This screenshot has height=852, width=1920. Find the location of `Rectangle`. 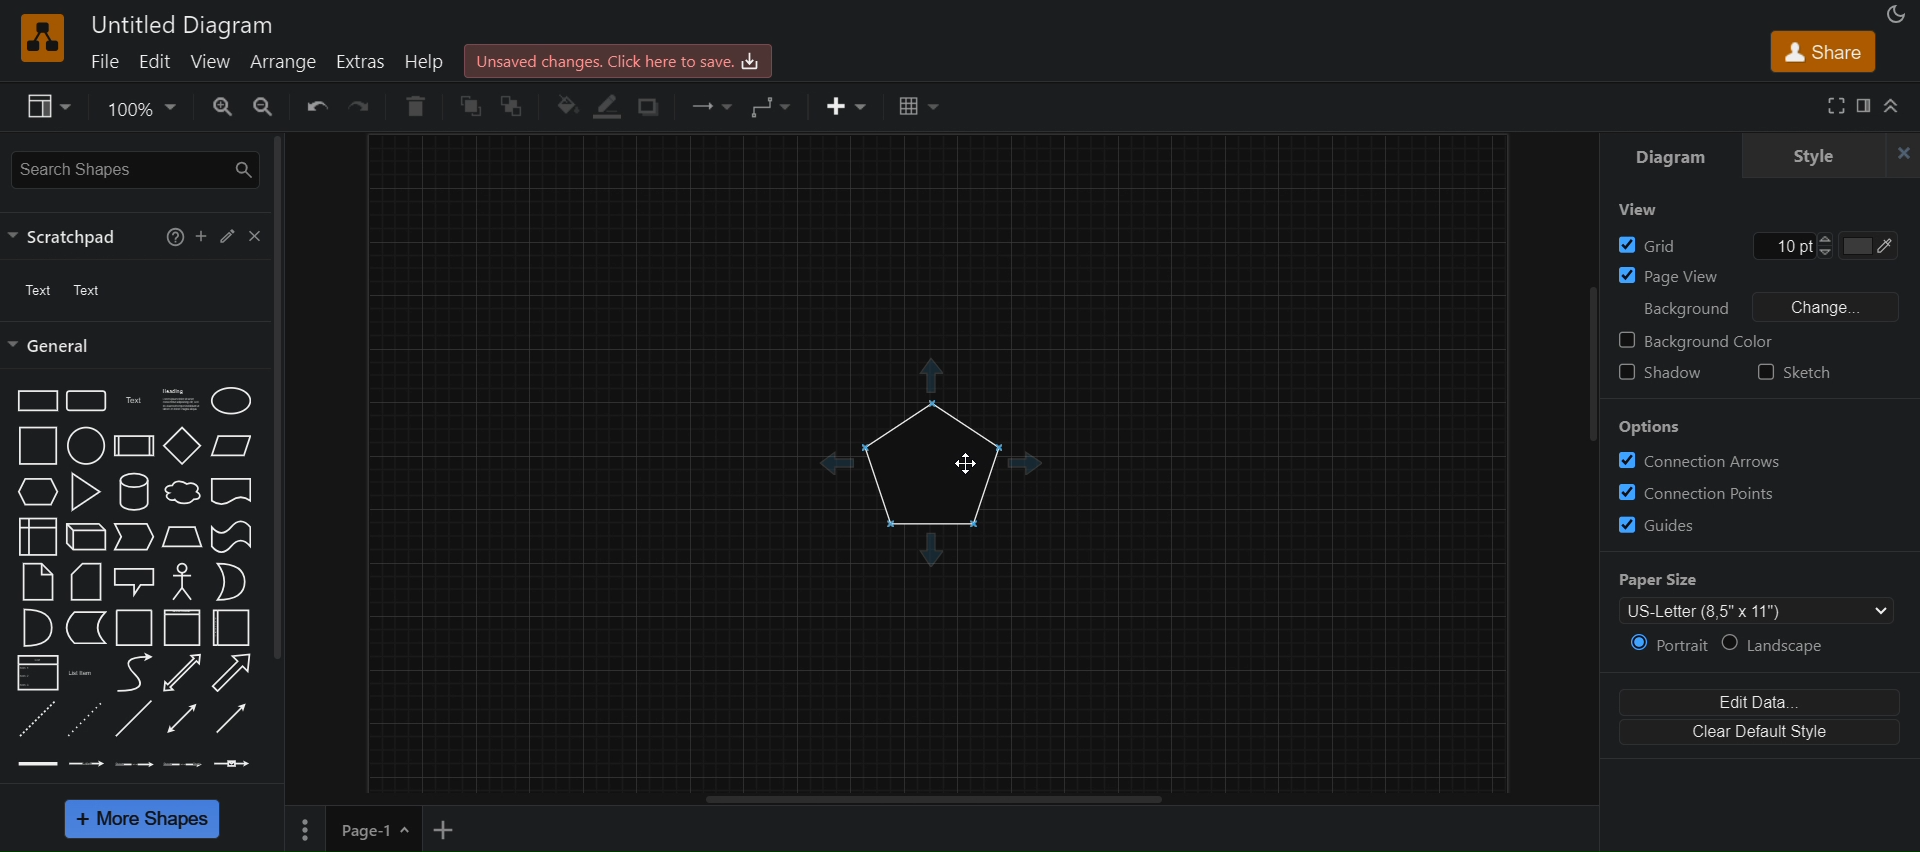

Rectangle is located at coordinates (37, 401).